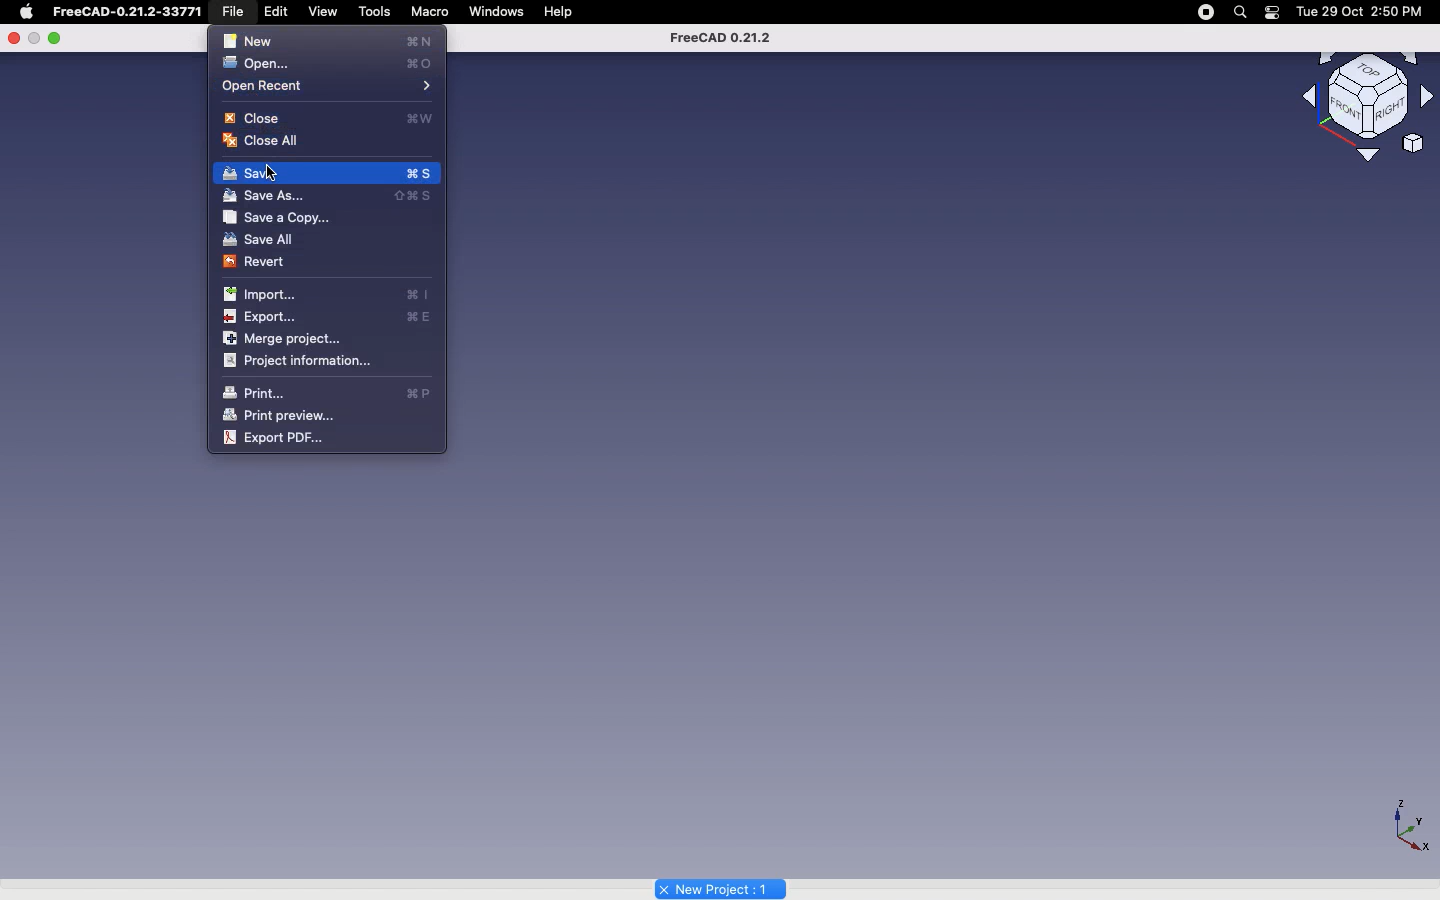 The image size is (1440, 900). What do you see at coordinates (1272, 13) in the screenshot?
I see `Notification` at bounding box center [1272, 13].